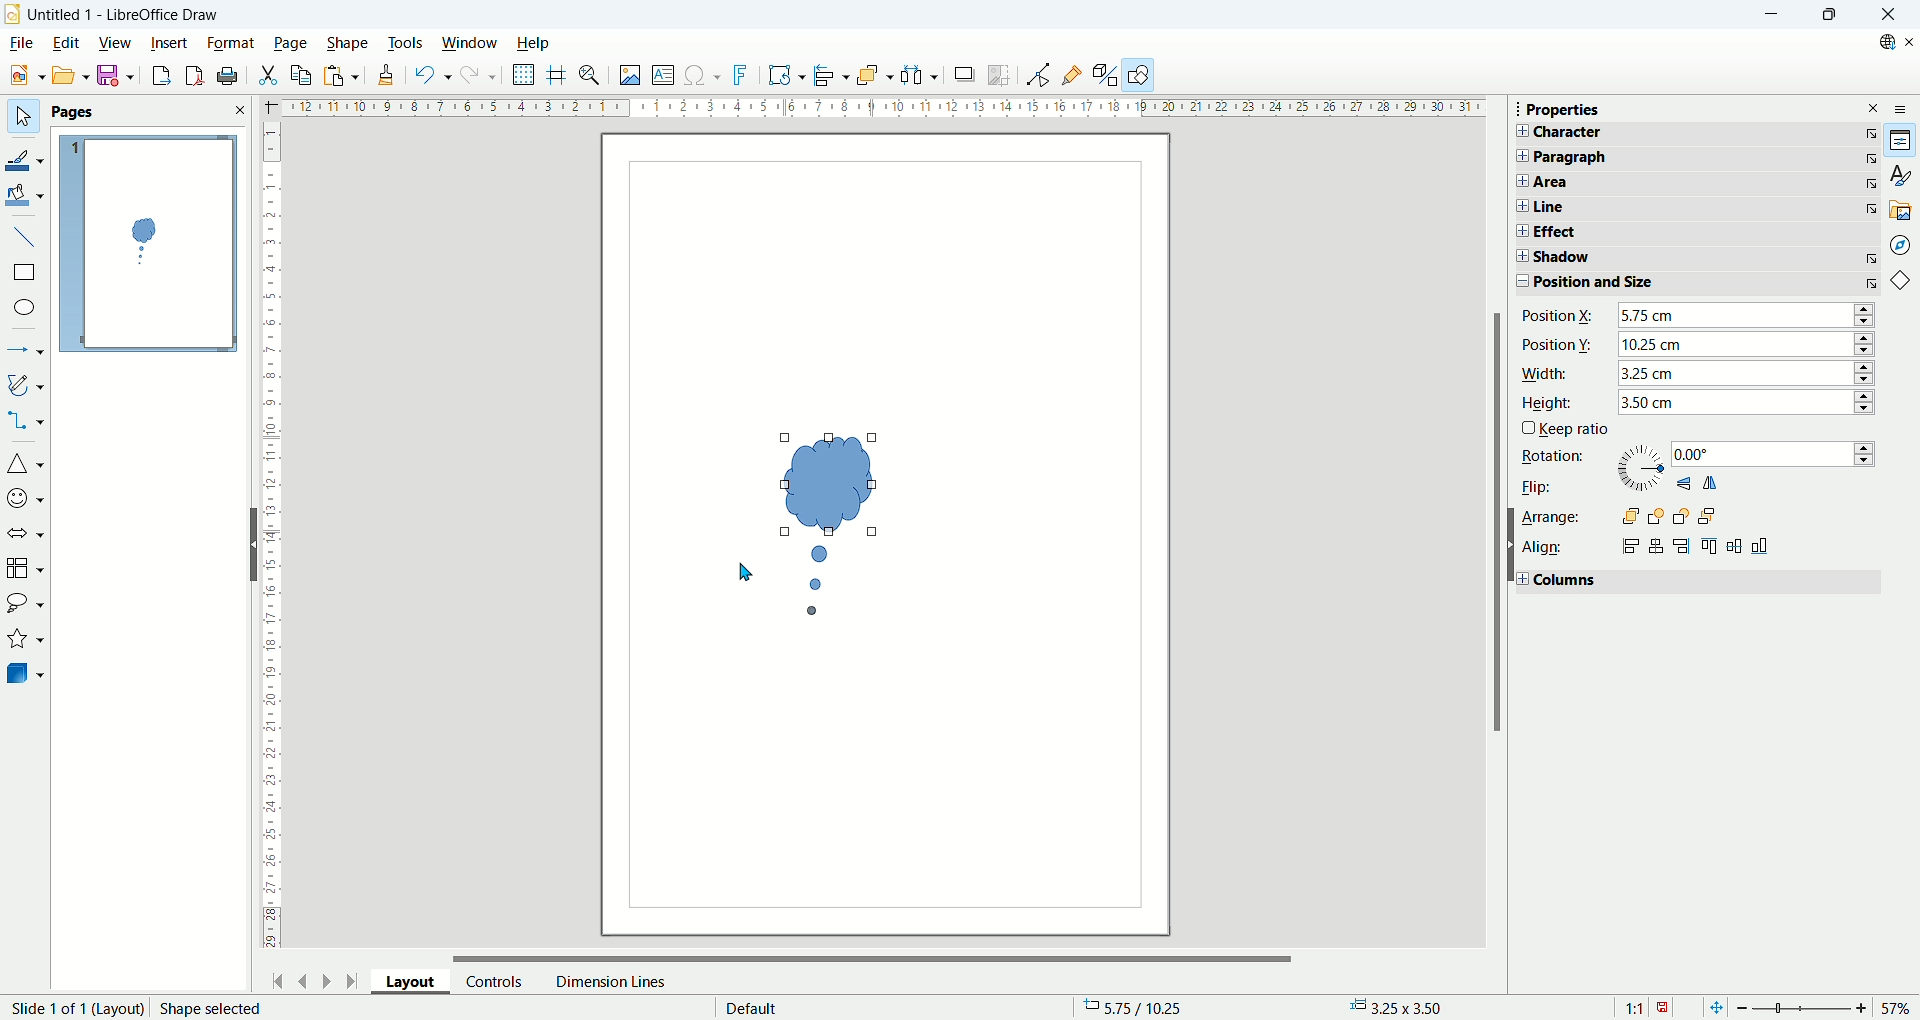  Describe the element at coordinates (1681, 517) in the screenshot. I see `back one` at that location.